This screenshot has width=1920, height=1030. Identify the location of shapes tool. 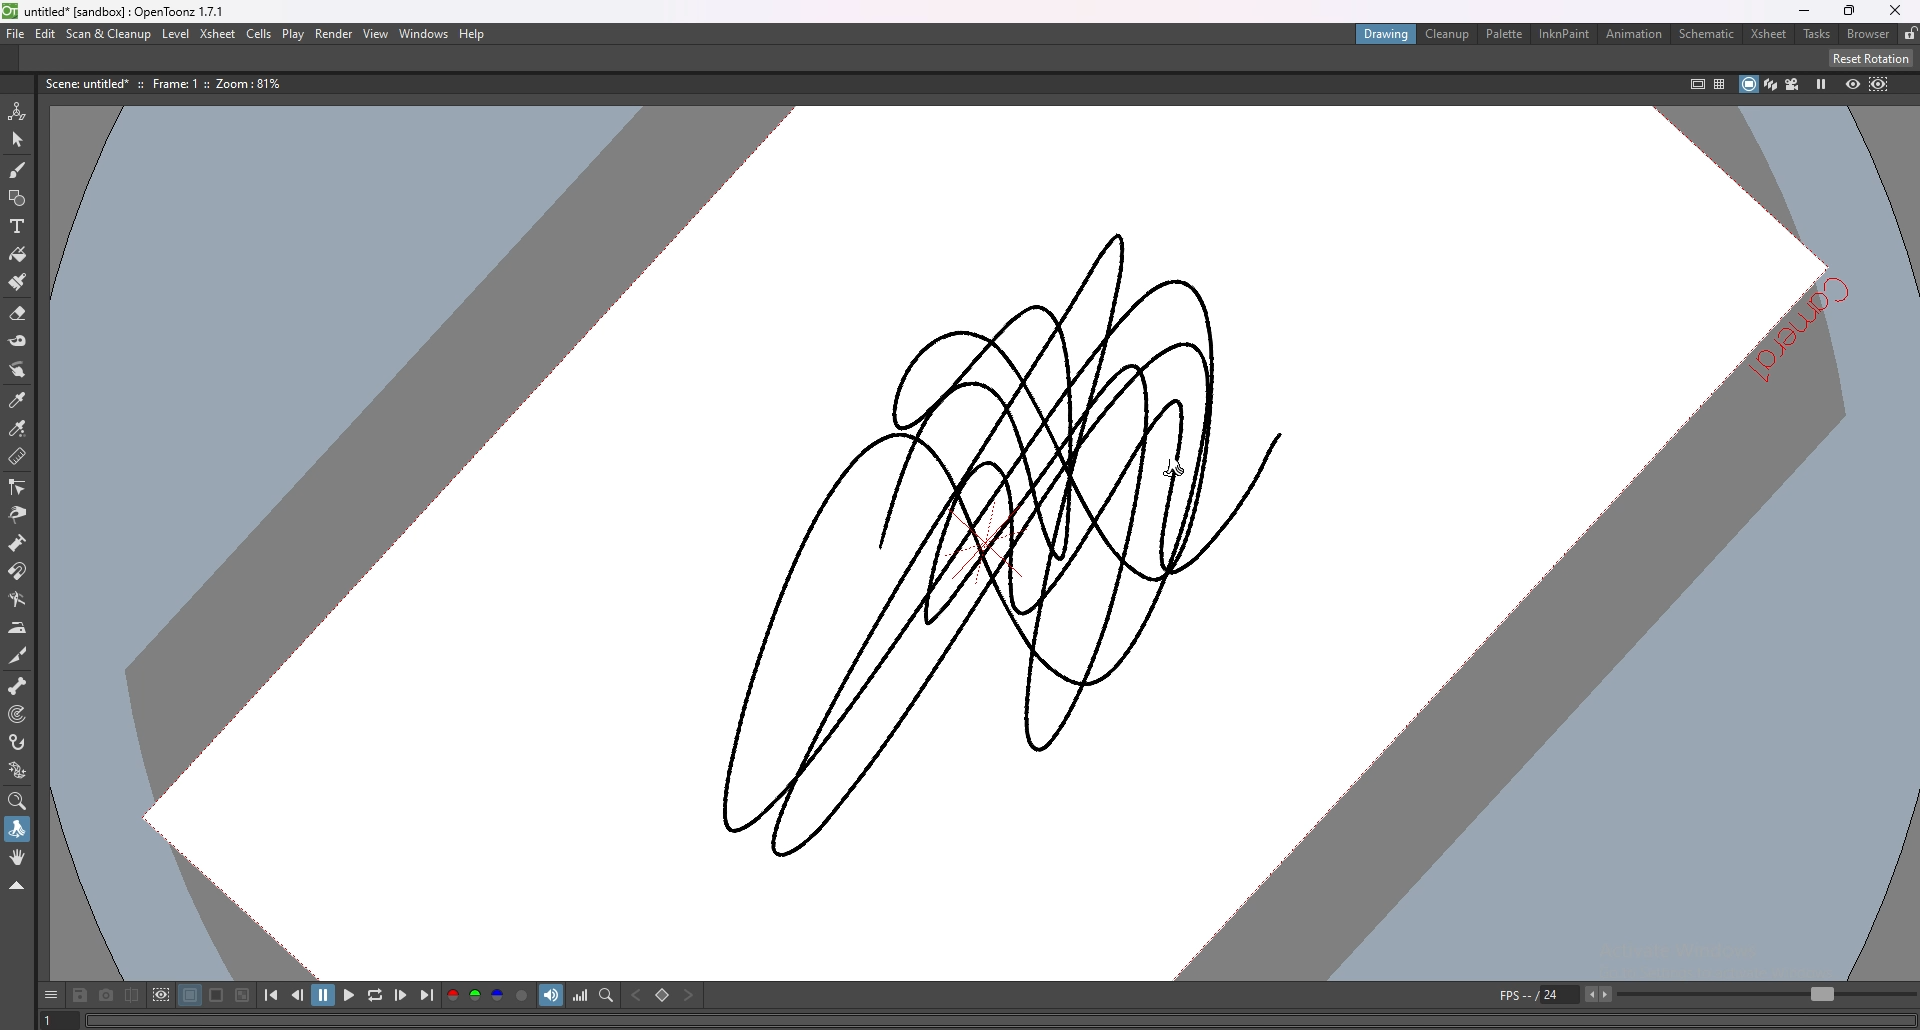
(17, 199).